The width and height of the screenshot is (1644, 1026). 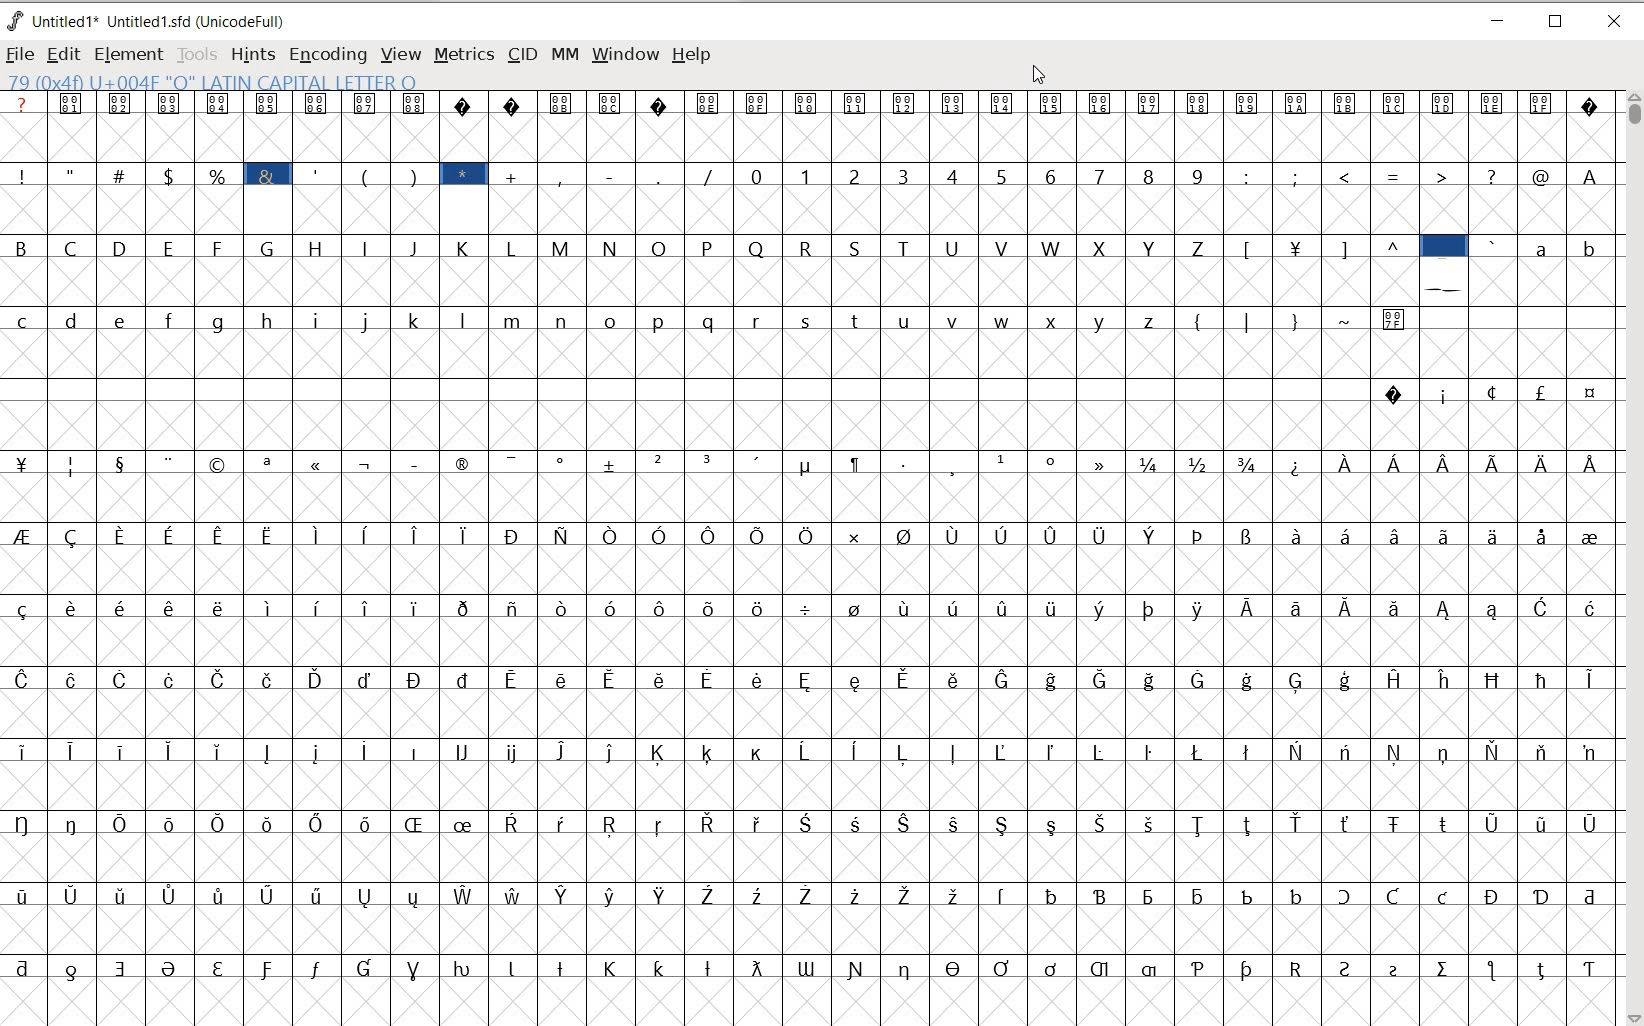 What do you see at coordinates (562, 53) in the screenshot?
I see `MM` at bounding box center [562, 53].